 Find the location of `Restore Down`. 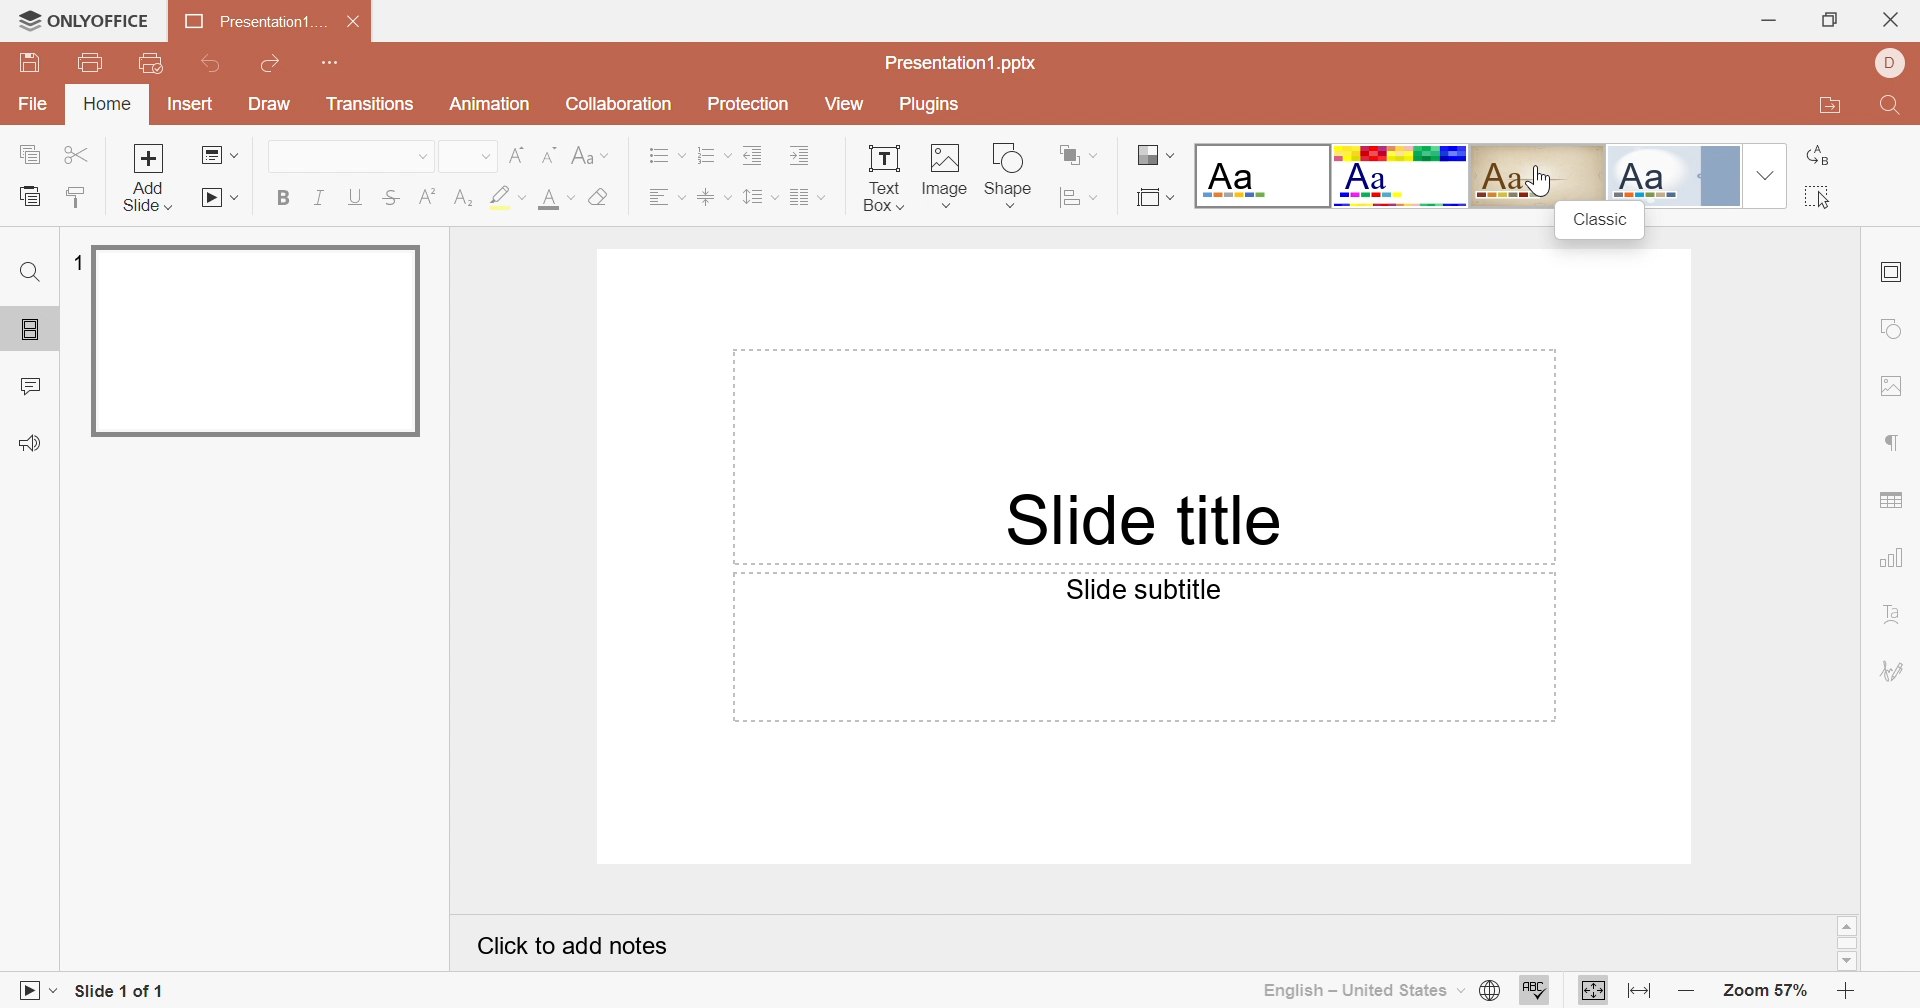

Restore Down is located at coordinates (1830, 19).